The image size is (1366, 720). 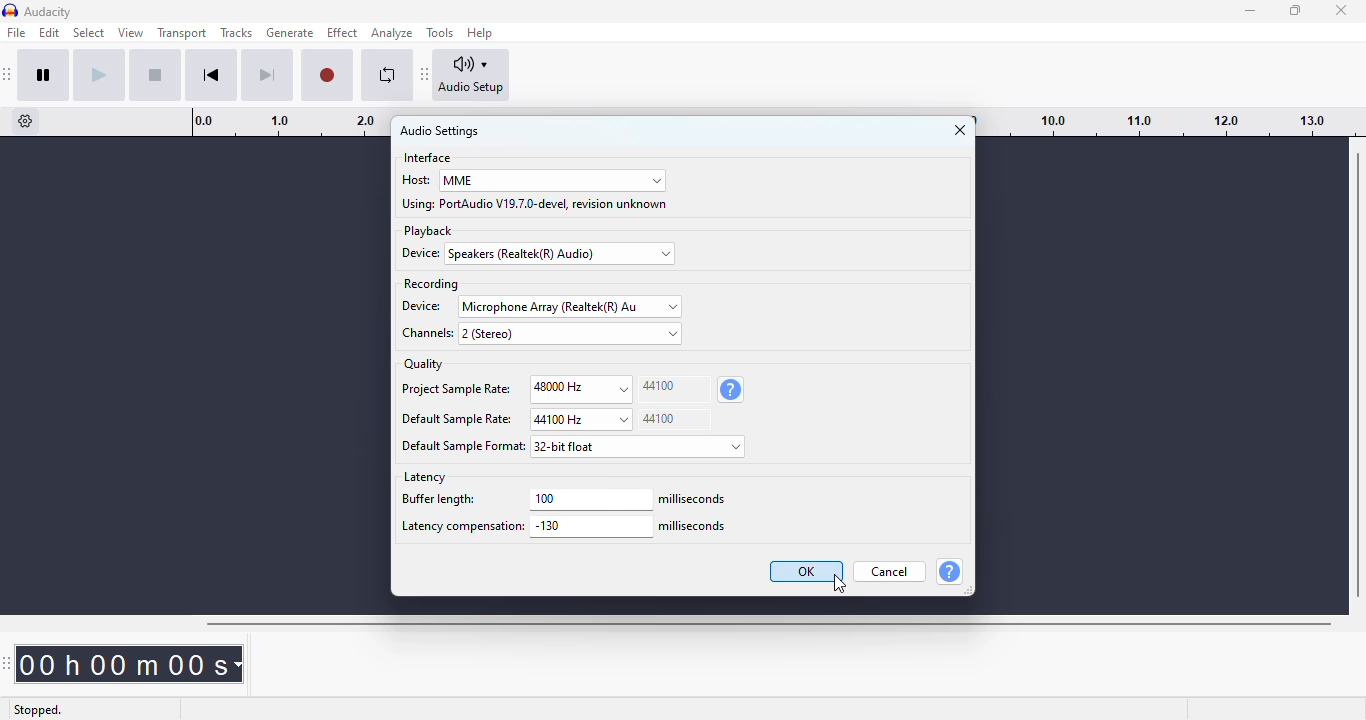 What do you see at coordinates (388, 75) in the screenshot?
I see `enable looping` at bounding box center [388, 75].